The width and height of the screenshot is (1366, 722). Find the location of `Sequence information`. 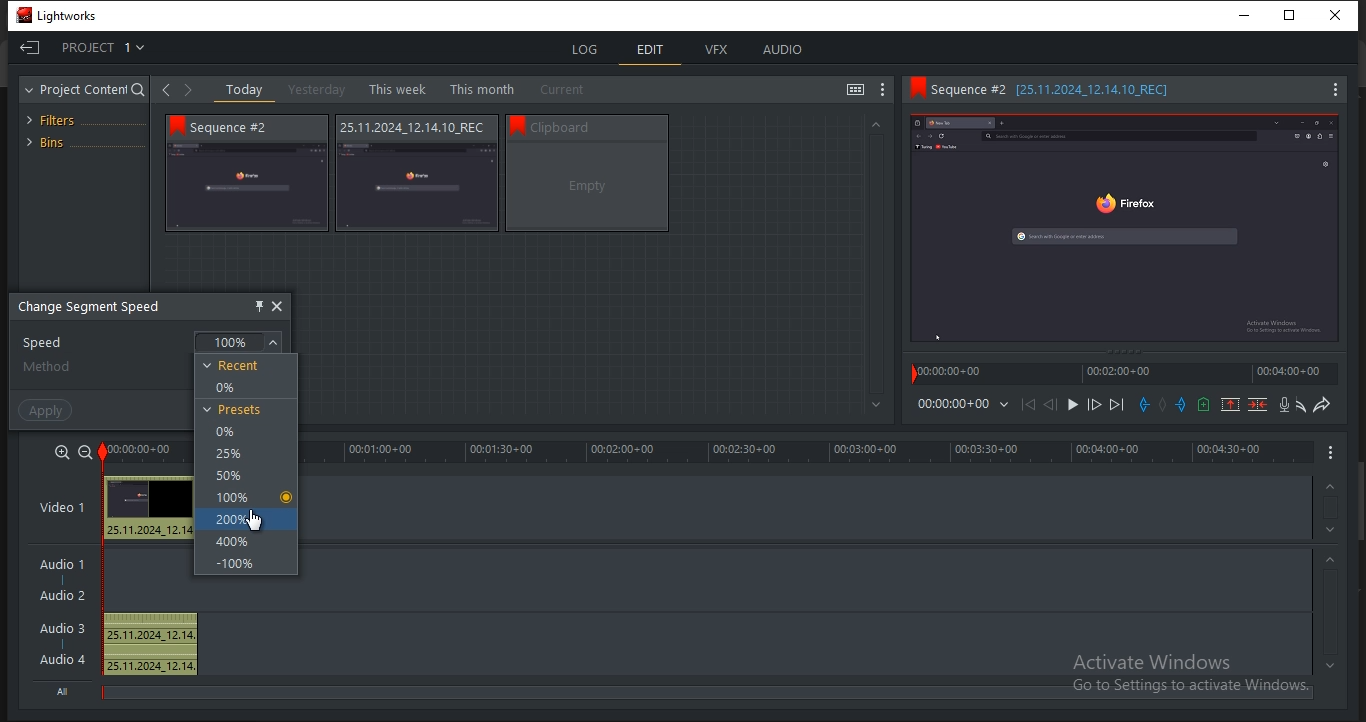

Sequence information is located at coordinates (411, 128).